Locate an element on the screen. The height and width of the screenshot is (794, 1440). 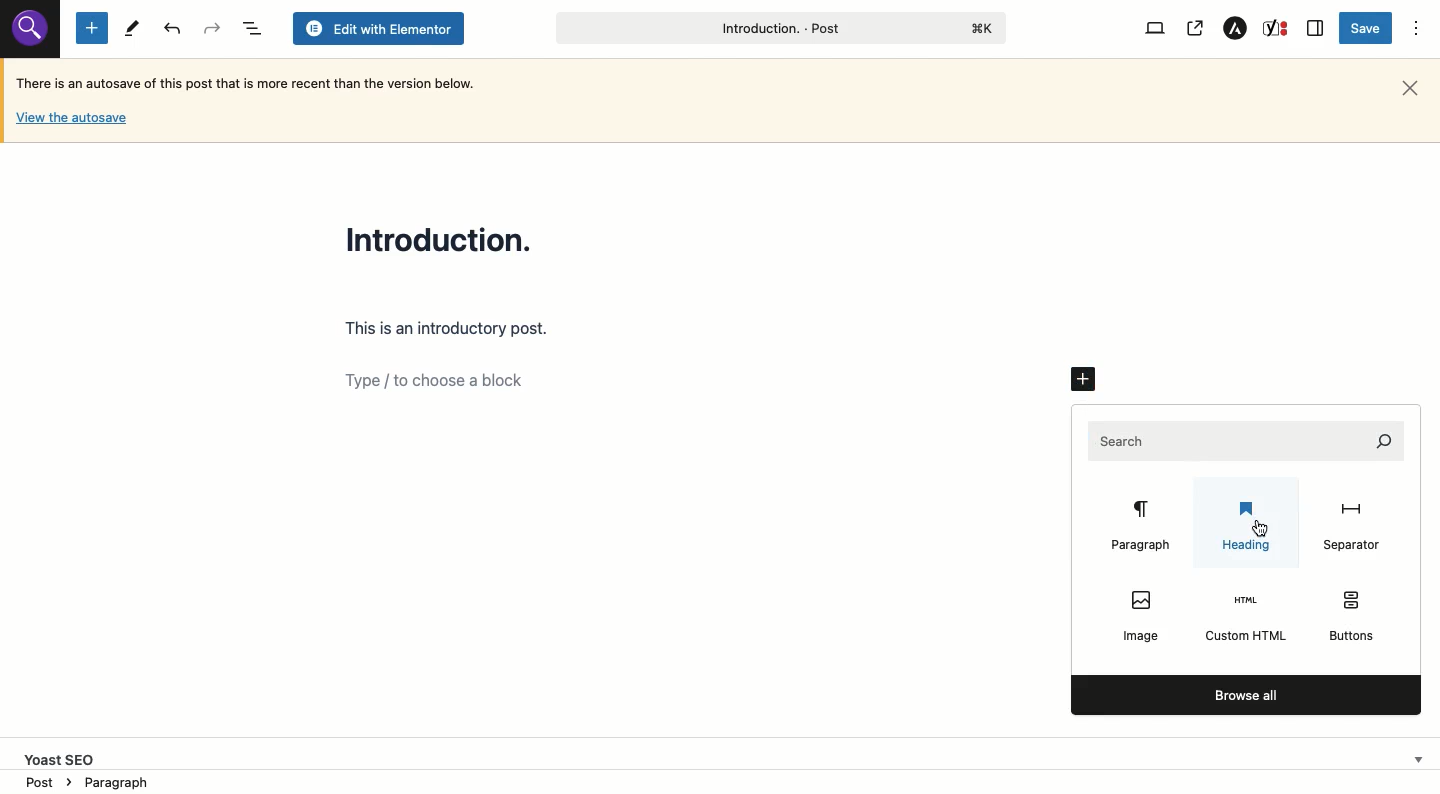
Separator is located at coordinates (1350, 526).